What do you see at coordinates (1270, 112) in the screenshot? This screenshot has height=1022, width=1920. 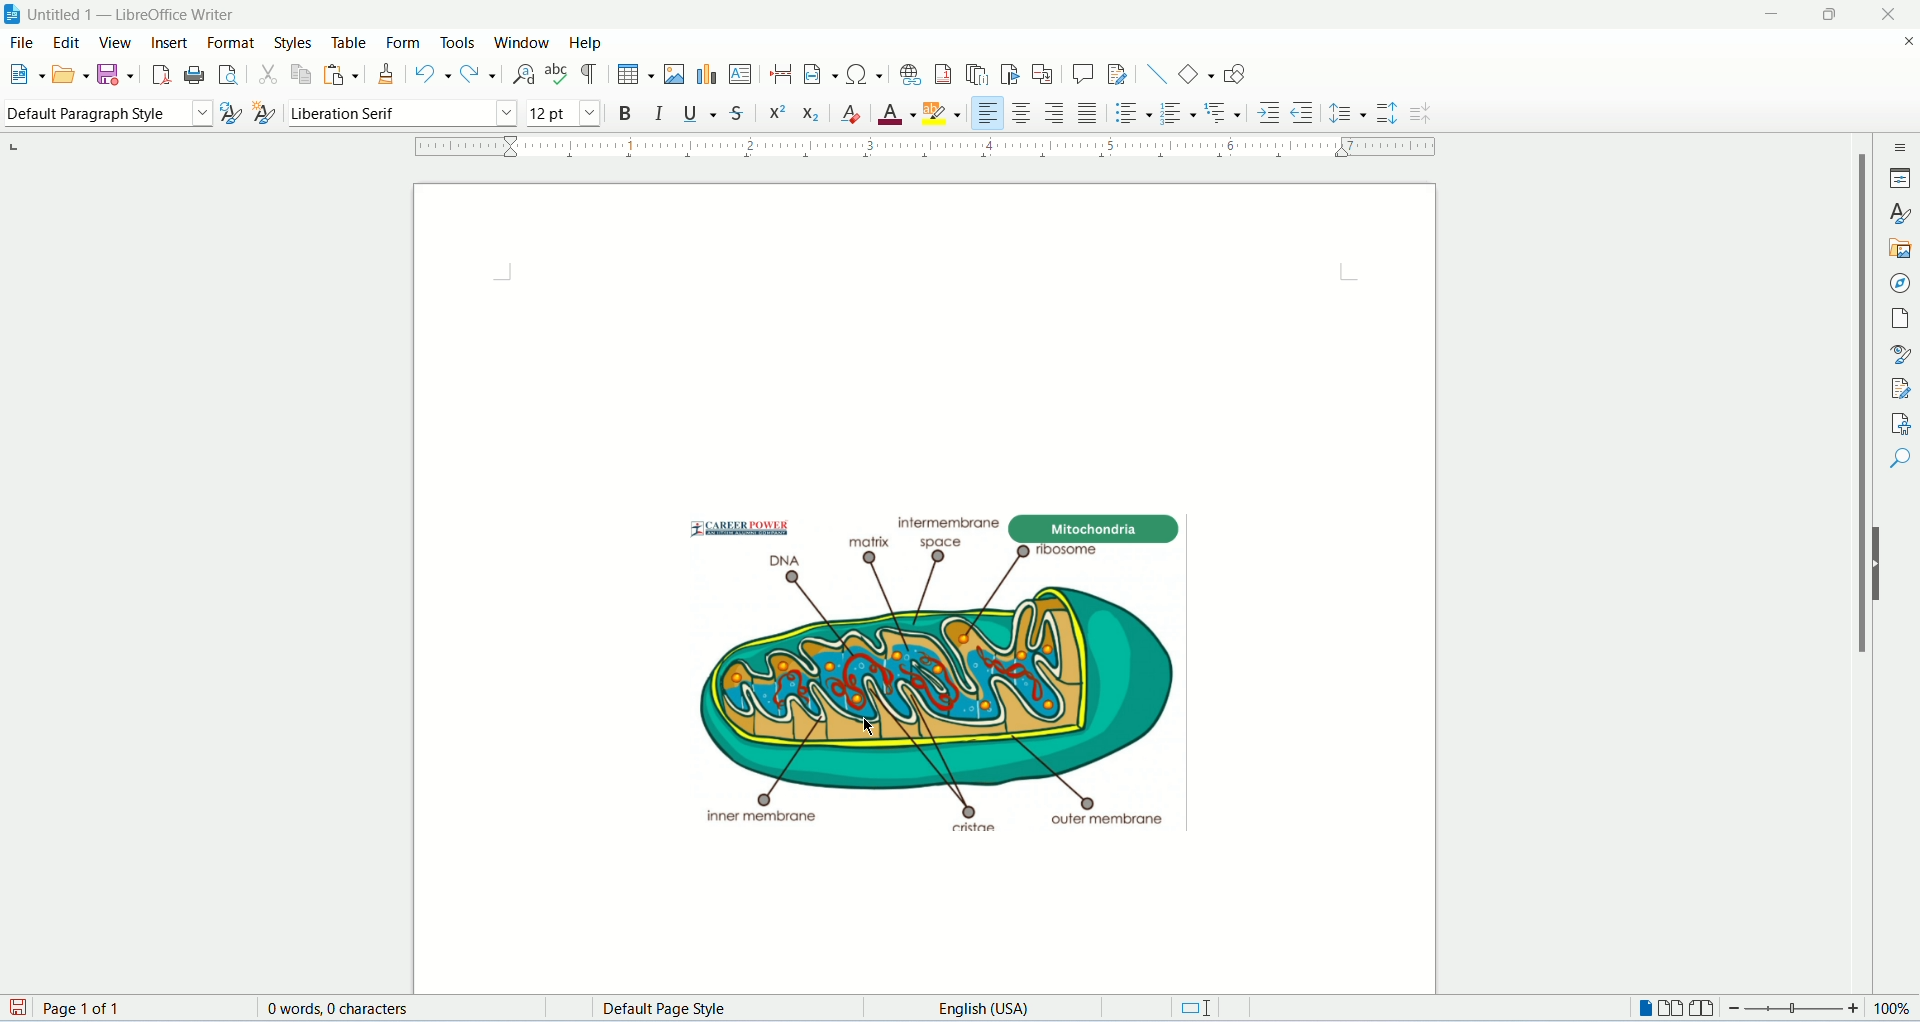 I see `increase indent` at bounding box center [1270, 112].